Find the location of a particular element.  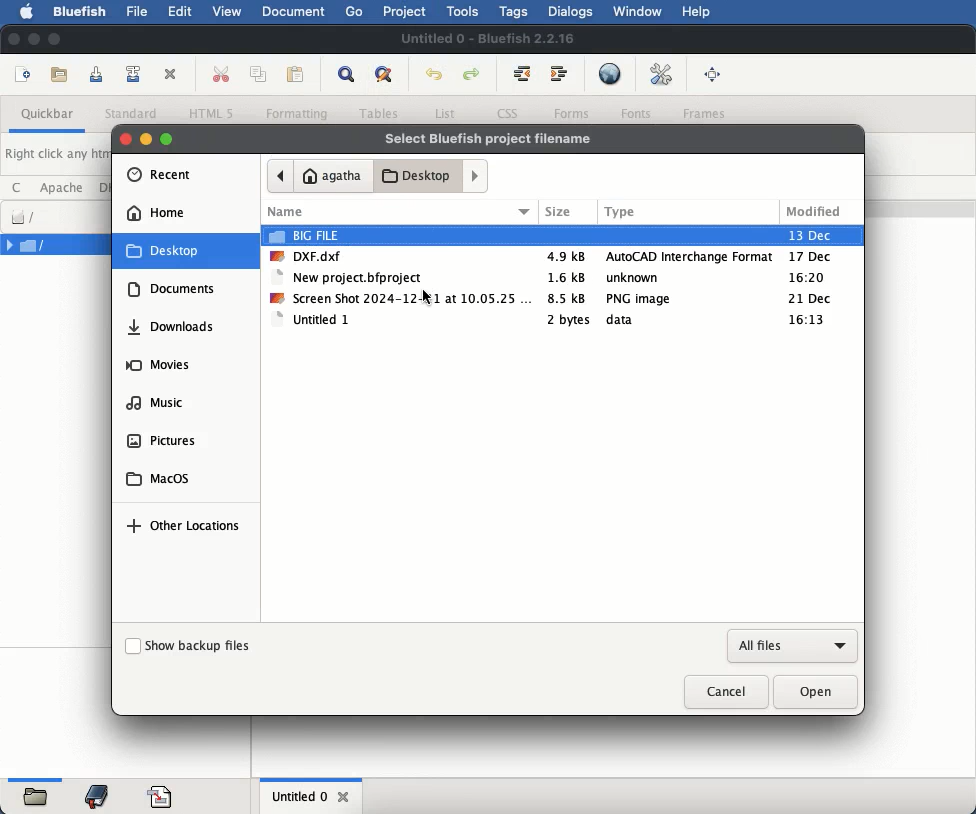

minimise is located at coordinates (147, 137).